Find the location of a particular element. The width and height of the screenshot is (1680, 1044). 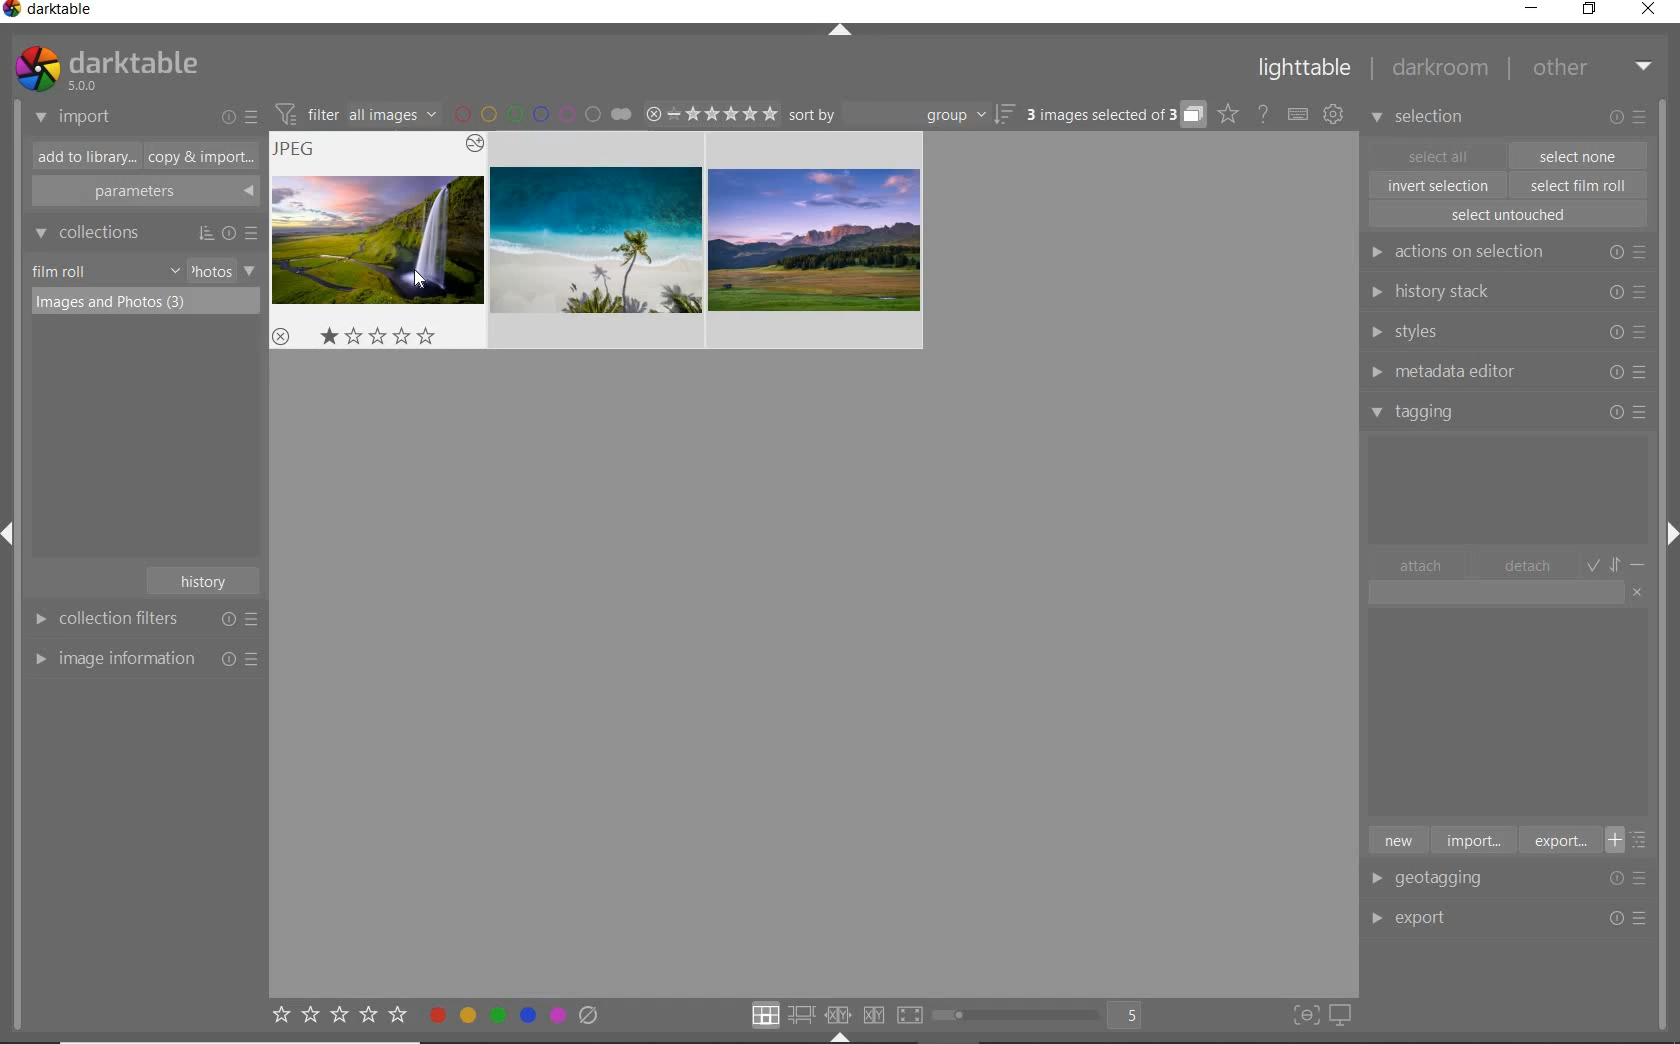

actions on selection is located at coordinates (1504, 252).